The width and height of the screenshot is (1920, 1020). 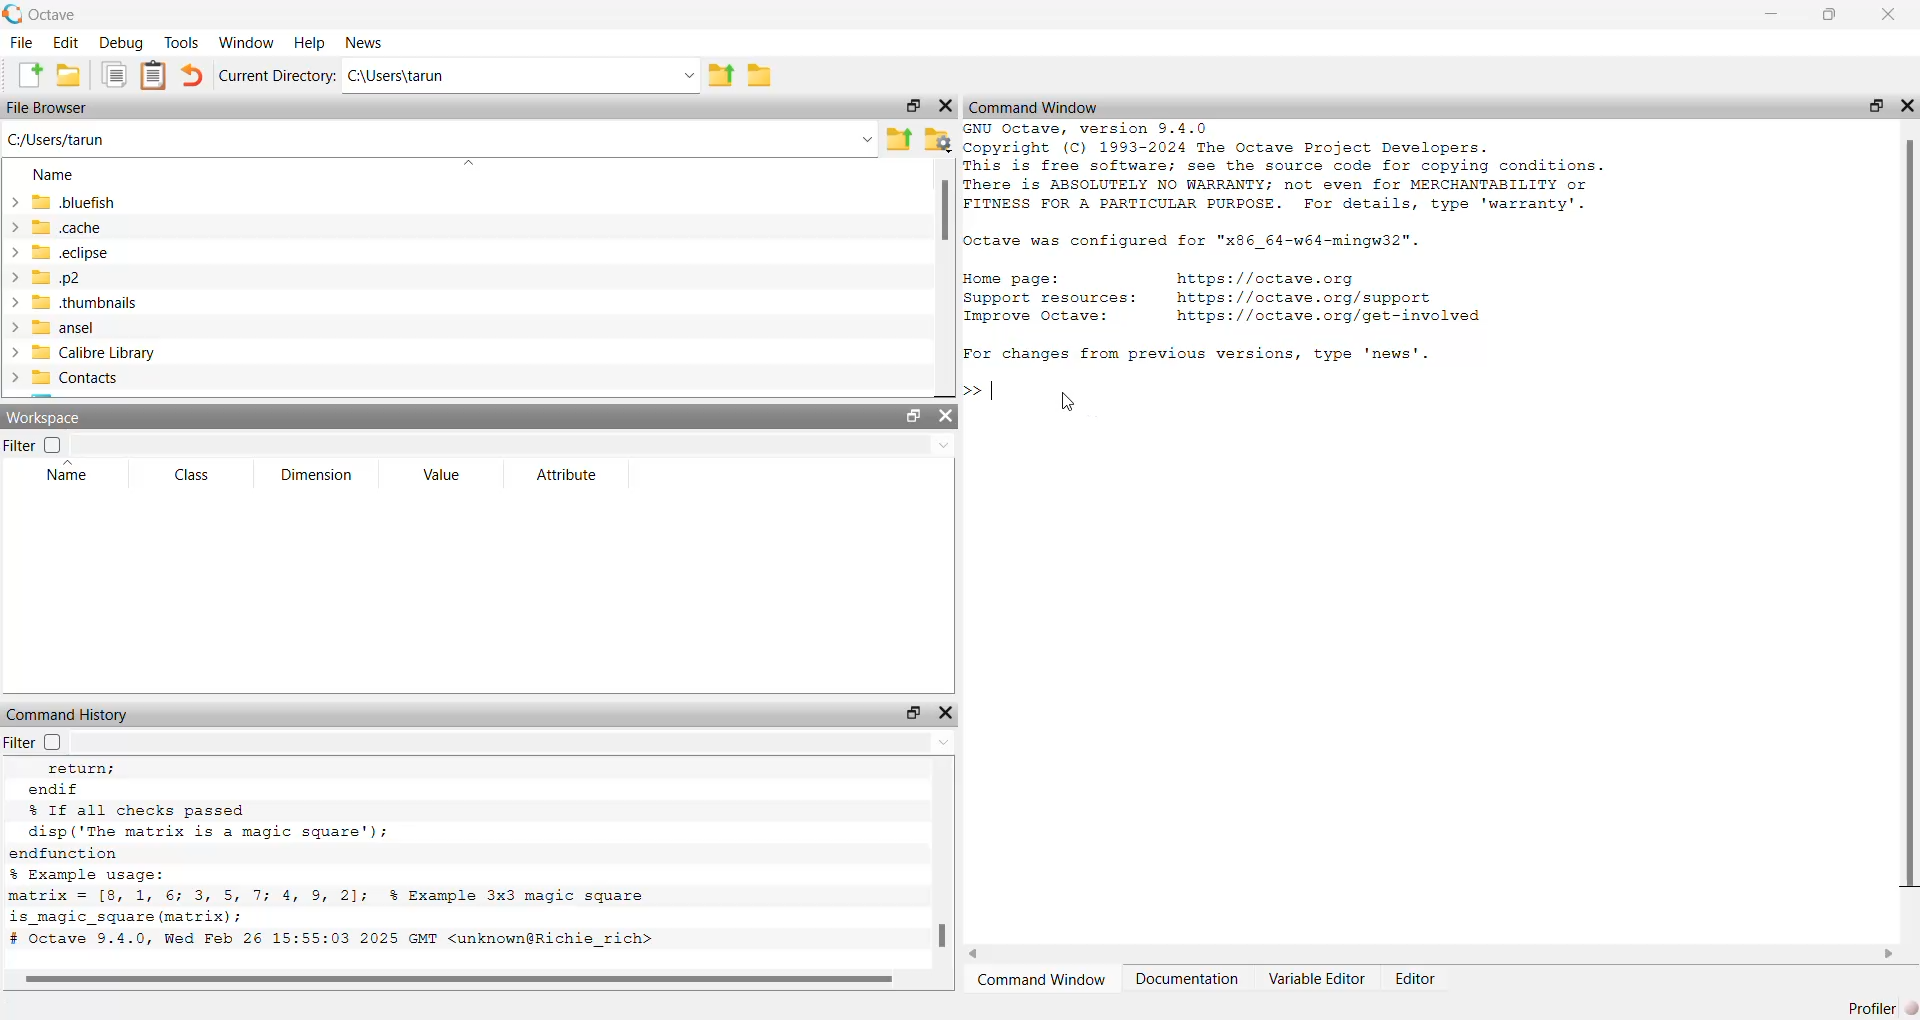 I want to click on Octave, so click(x=51, y=15).